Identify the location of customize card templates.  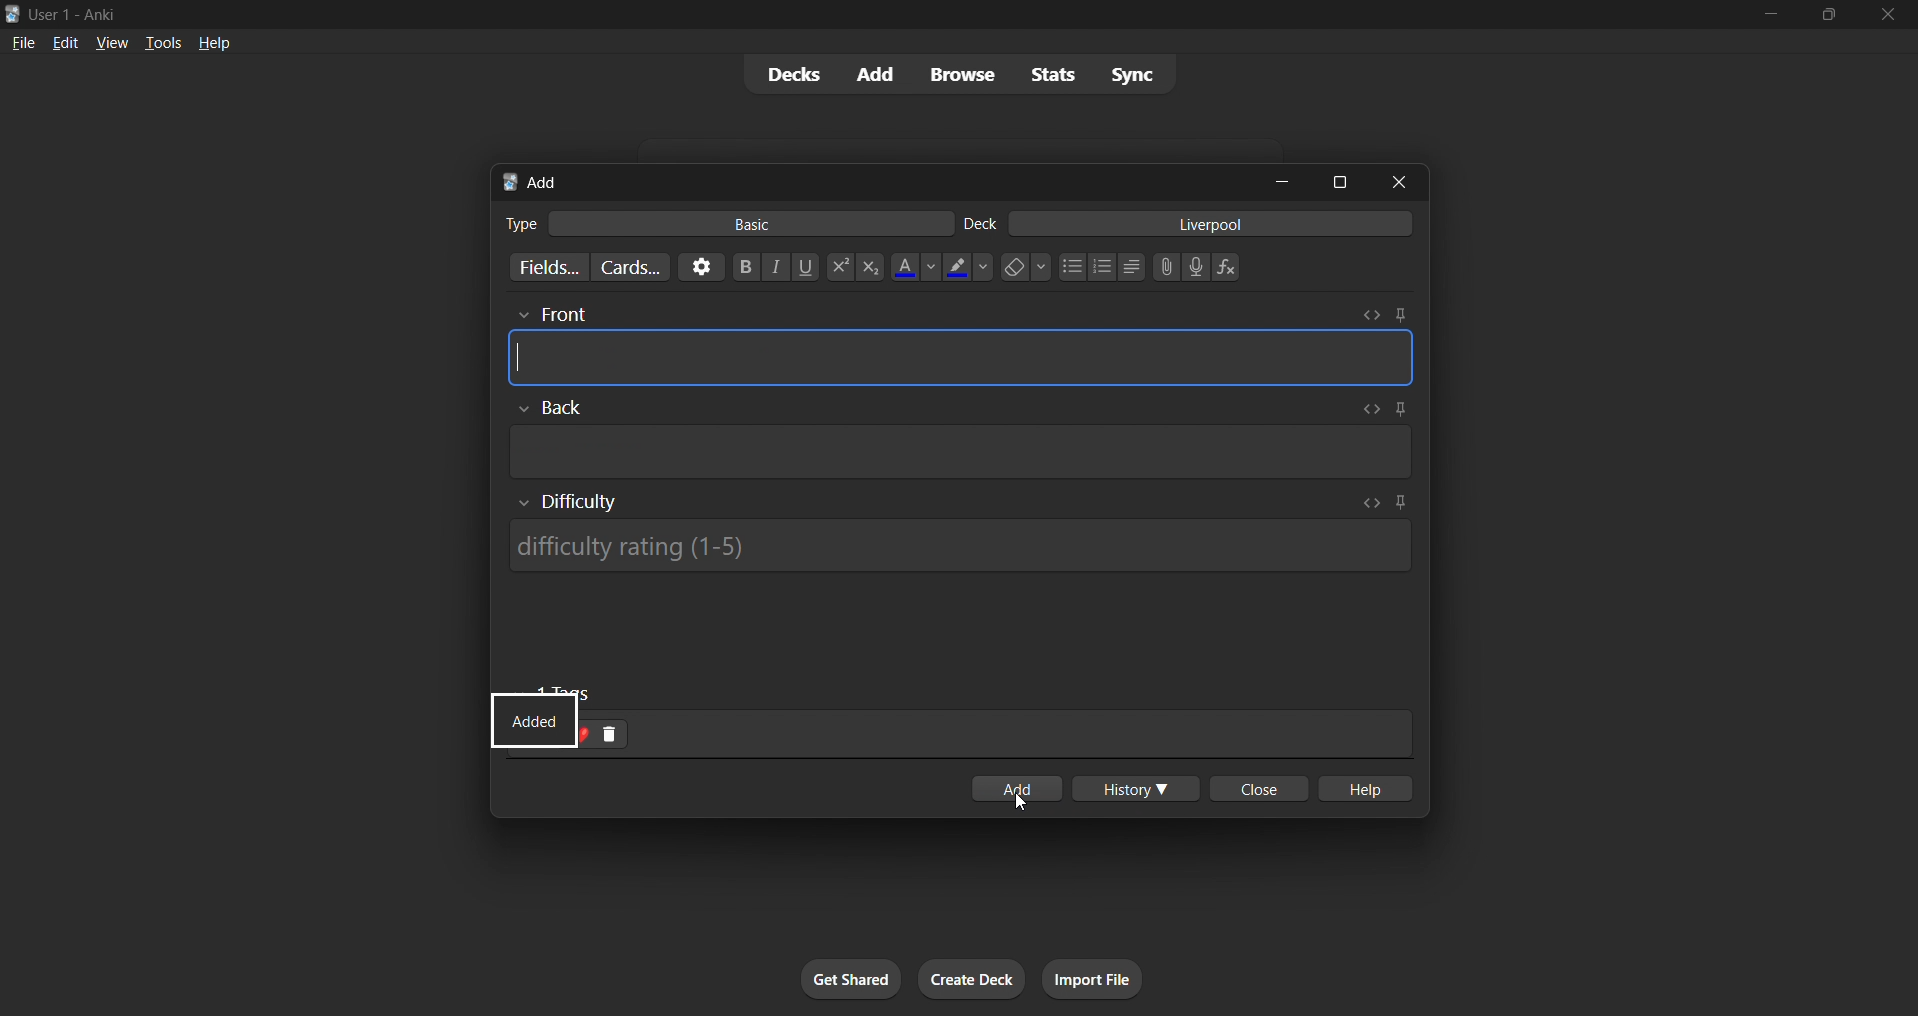
(628, 267).